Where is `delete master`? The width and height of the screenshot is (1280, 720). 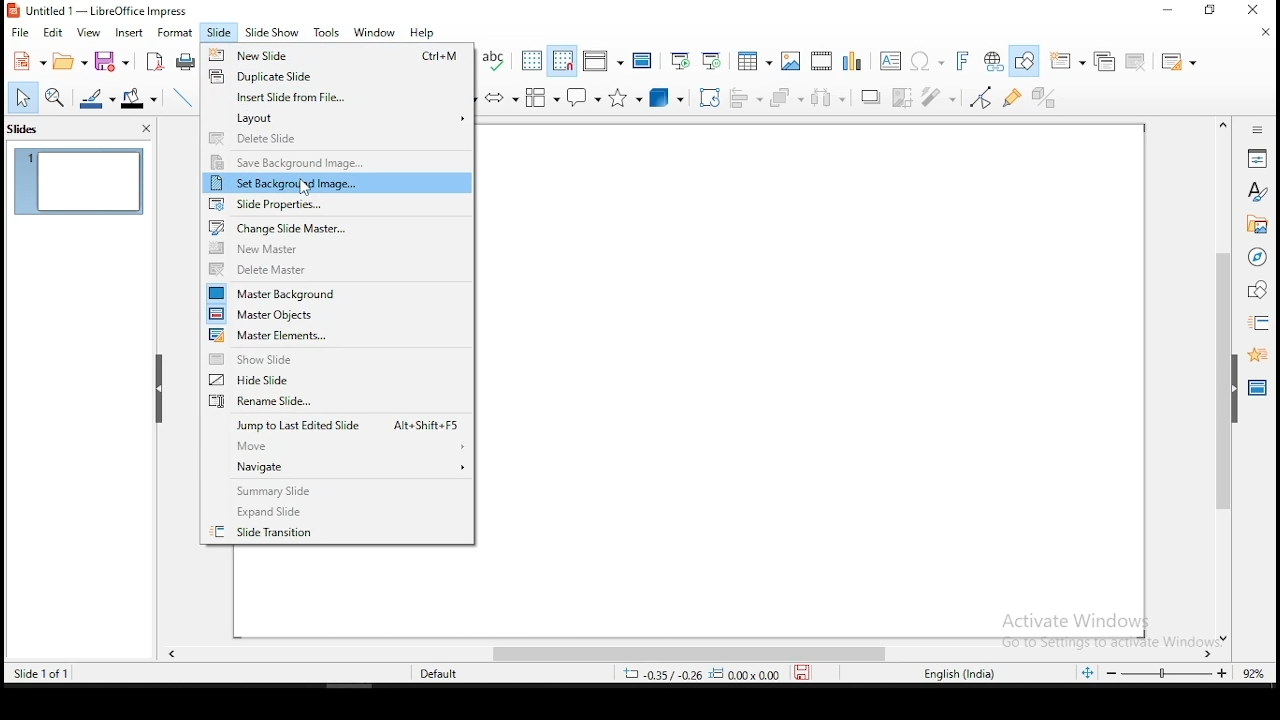
delete master is located at coordinates (338, 272).